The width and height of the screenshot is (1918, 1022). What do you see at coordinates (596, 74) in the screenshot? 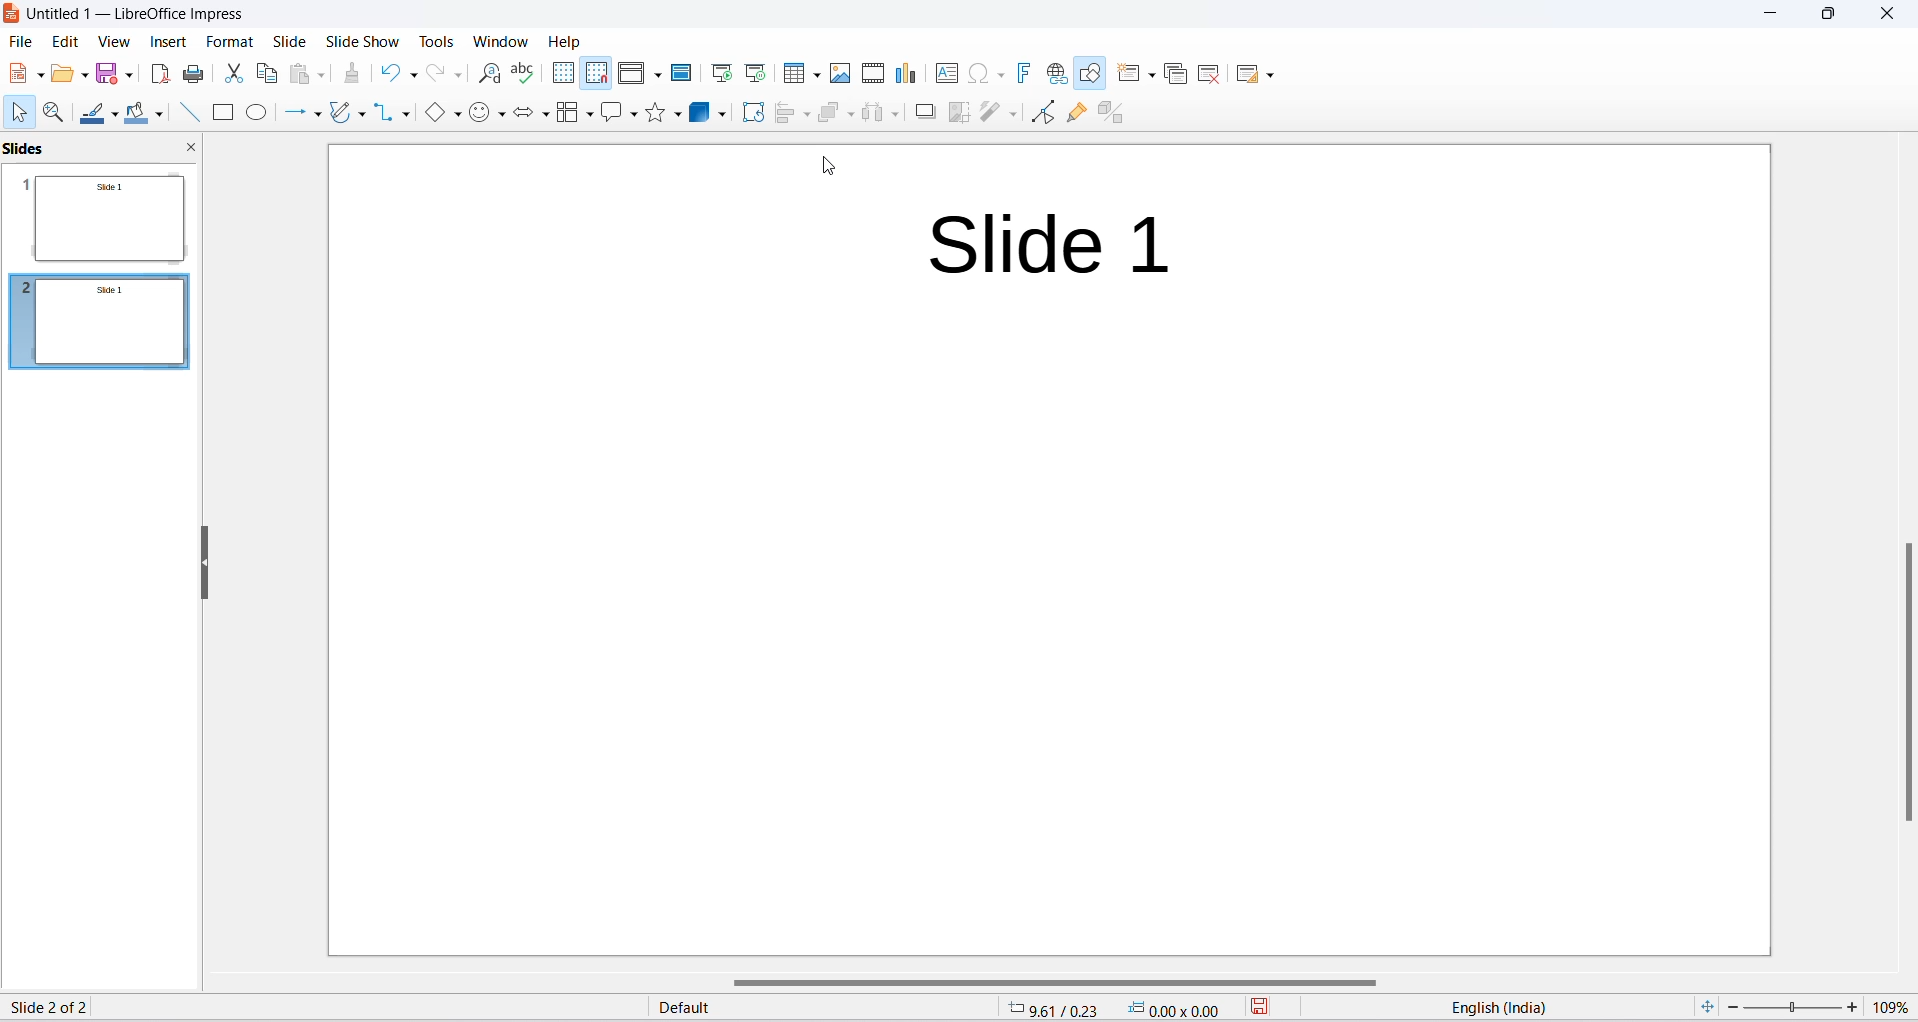
I see `snap to grid` at bounding box center [596, 74].